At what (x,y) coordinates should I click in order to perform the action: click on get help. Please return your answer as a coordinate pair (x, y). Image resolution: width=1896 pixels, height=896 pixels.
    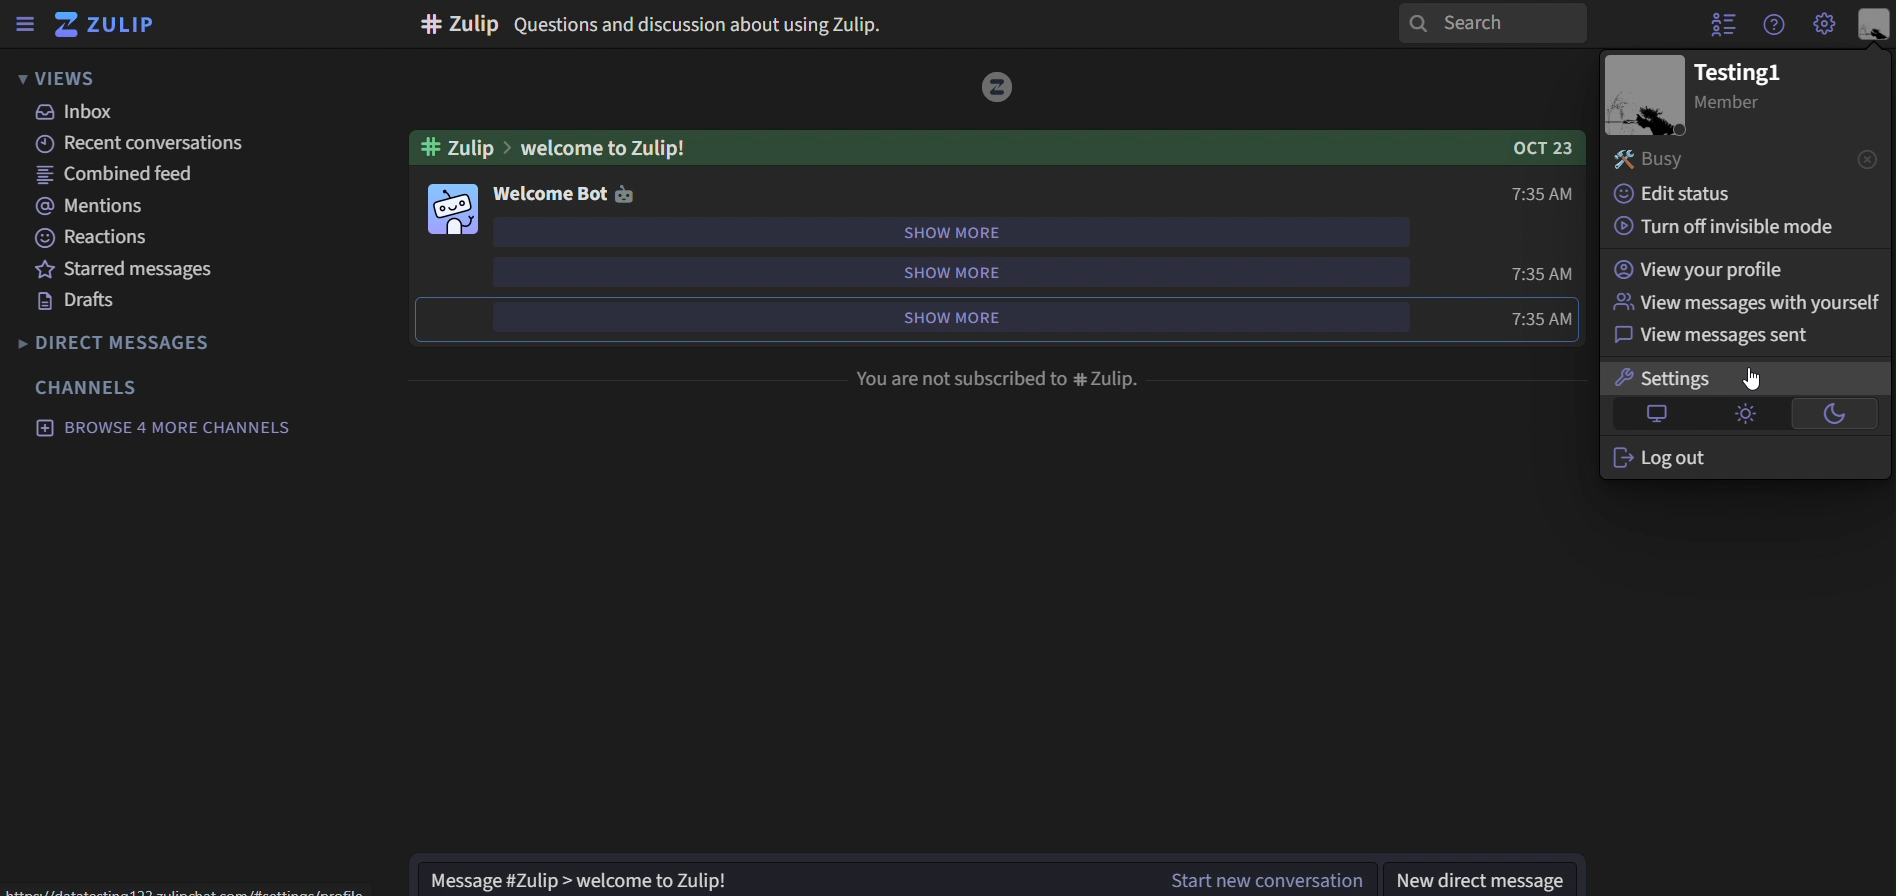
    Looking at the image, I should click on (1776, 25).